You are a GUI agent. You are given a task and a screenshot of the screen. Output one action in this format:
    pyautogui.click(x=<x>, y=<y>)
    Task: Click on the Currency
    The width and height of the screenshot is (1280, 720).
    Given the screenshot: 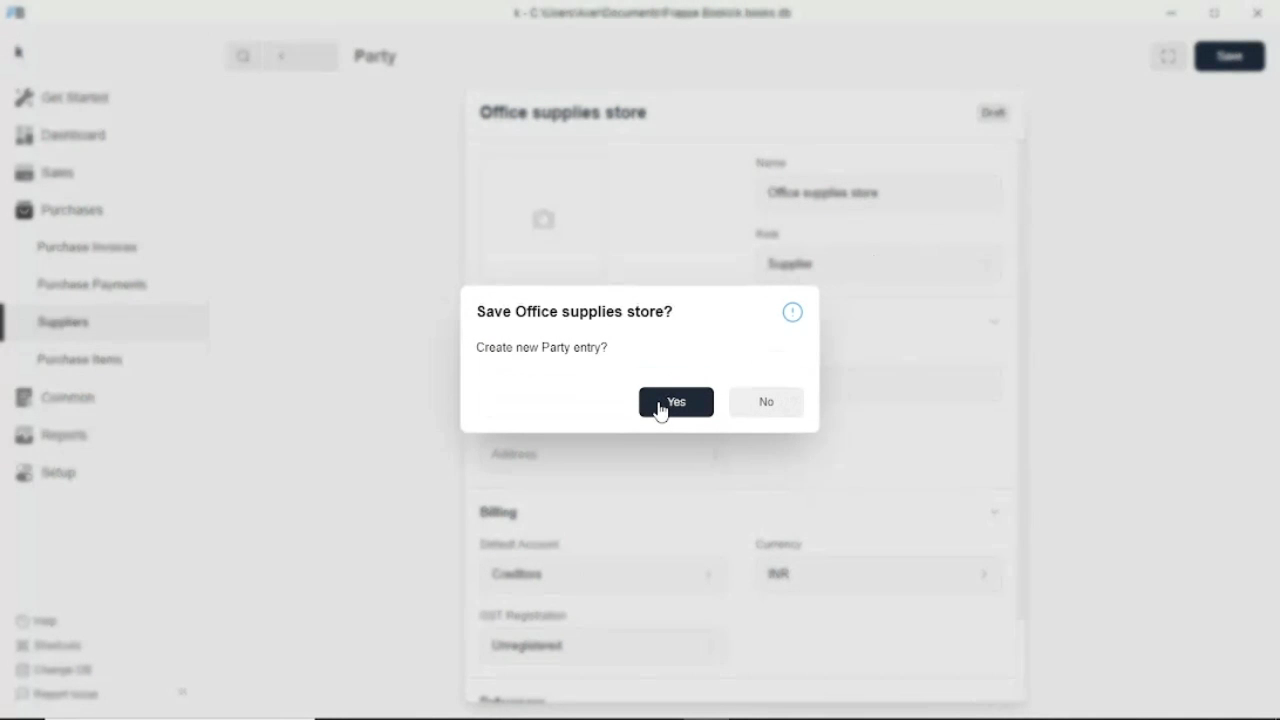 What is the action you would take?
    pyautogui.click(x=780, y=544)
    